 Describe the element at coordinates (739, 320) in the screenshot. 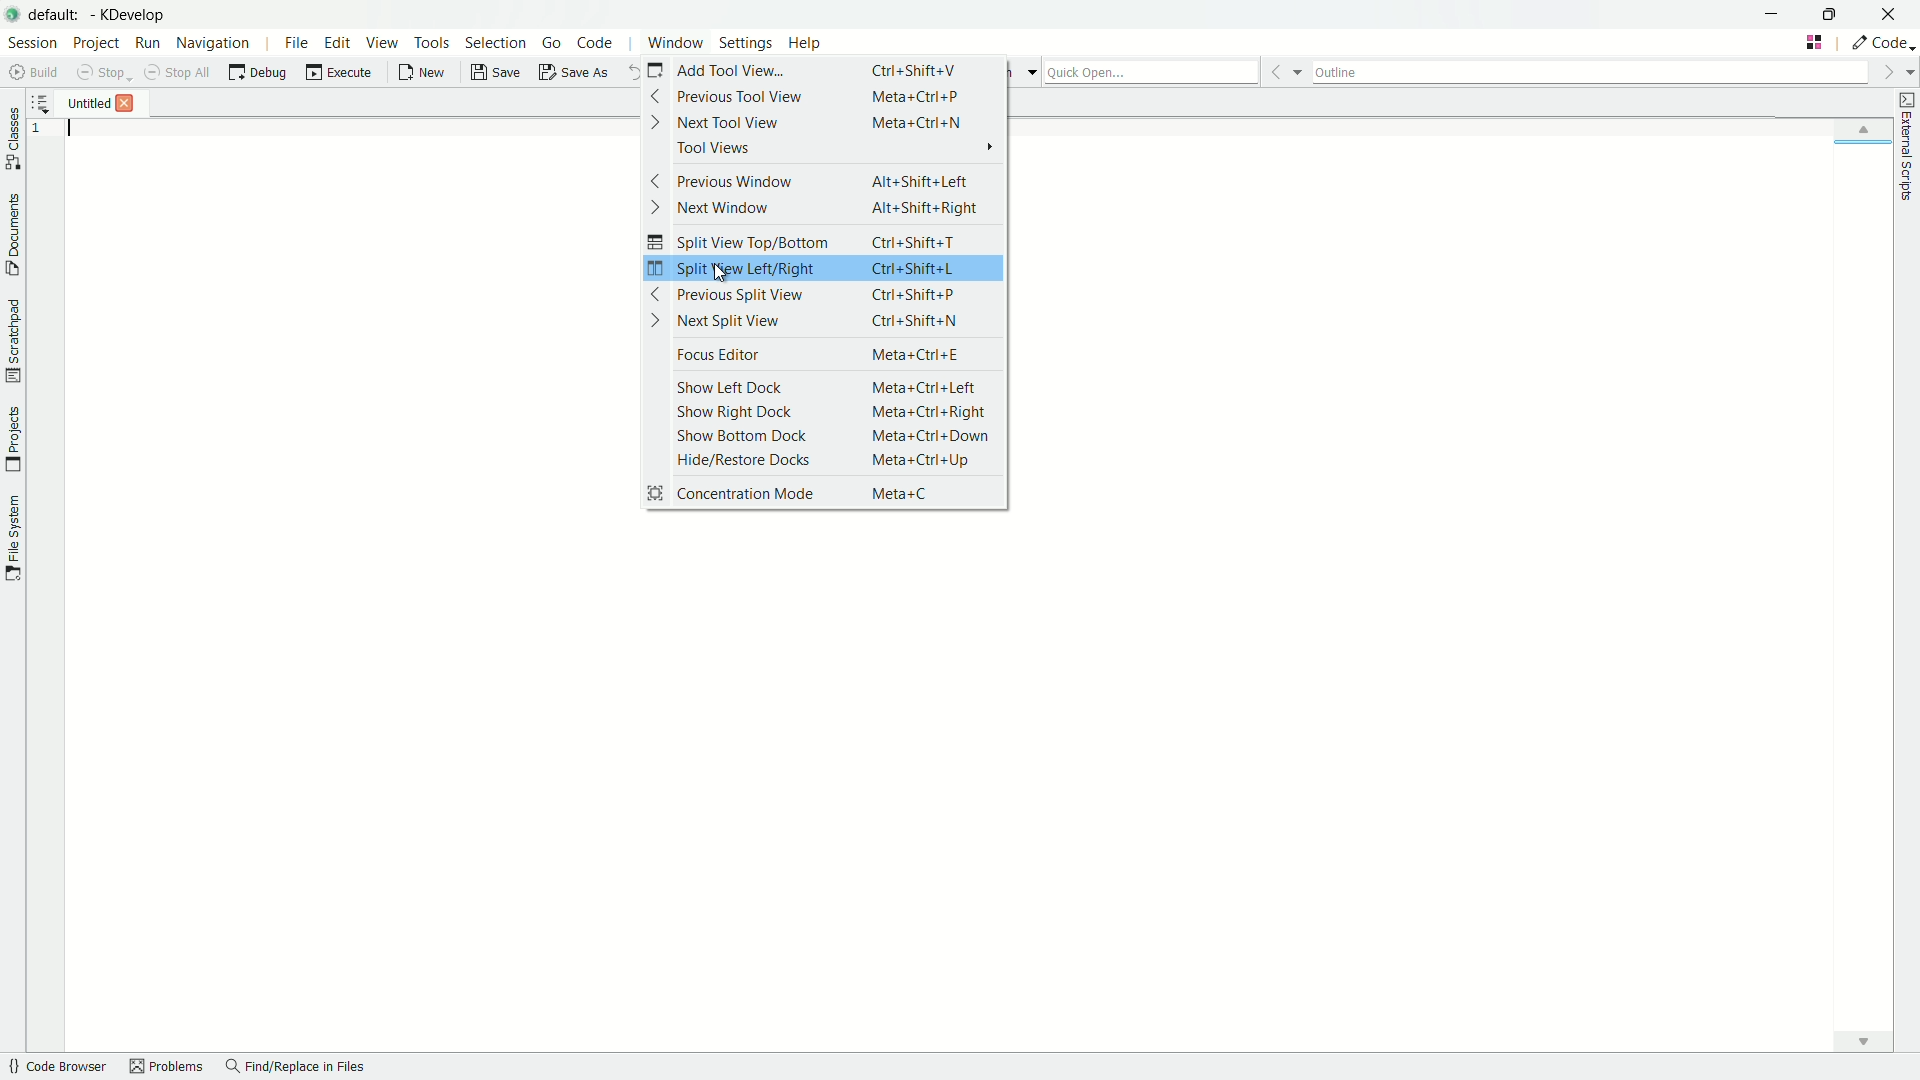

I see `next split view` at that location.